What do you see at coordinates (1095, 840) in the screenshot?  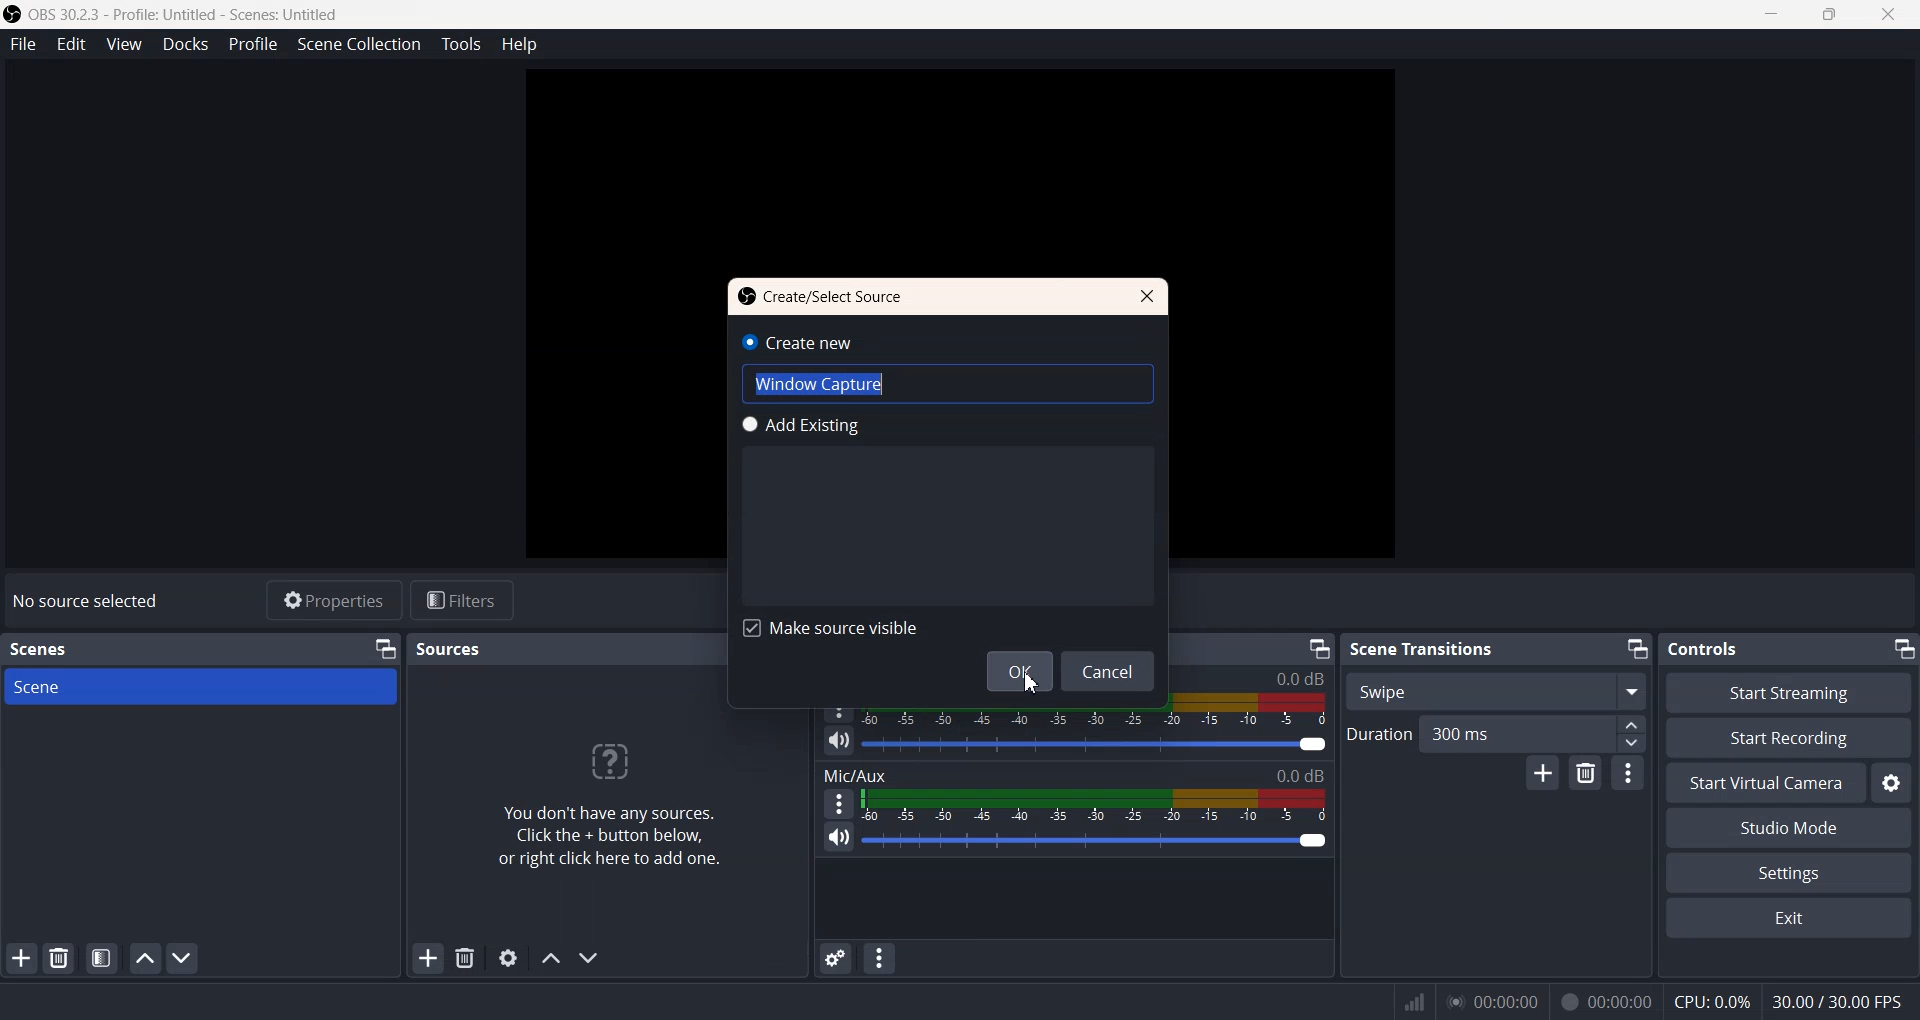 I see `Volume Adjuster` at bounding box center [1095, 840].